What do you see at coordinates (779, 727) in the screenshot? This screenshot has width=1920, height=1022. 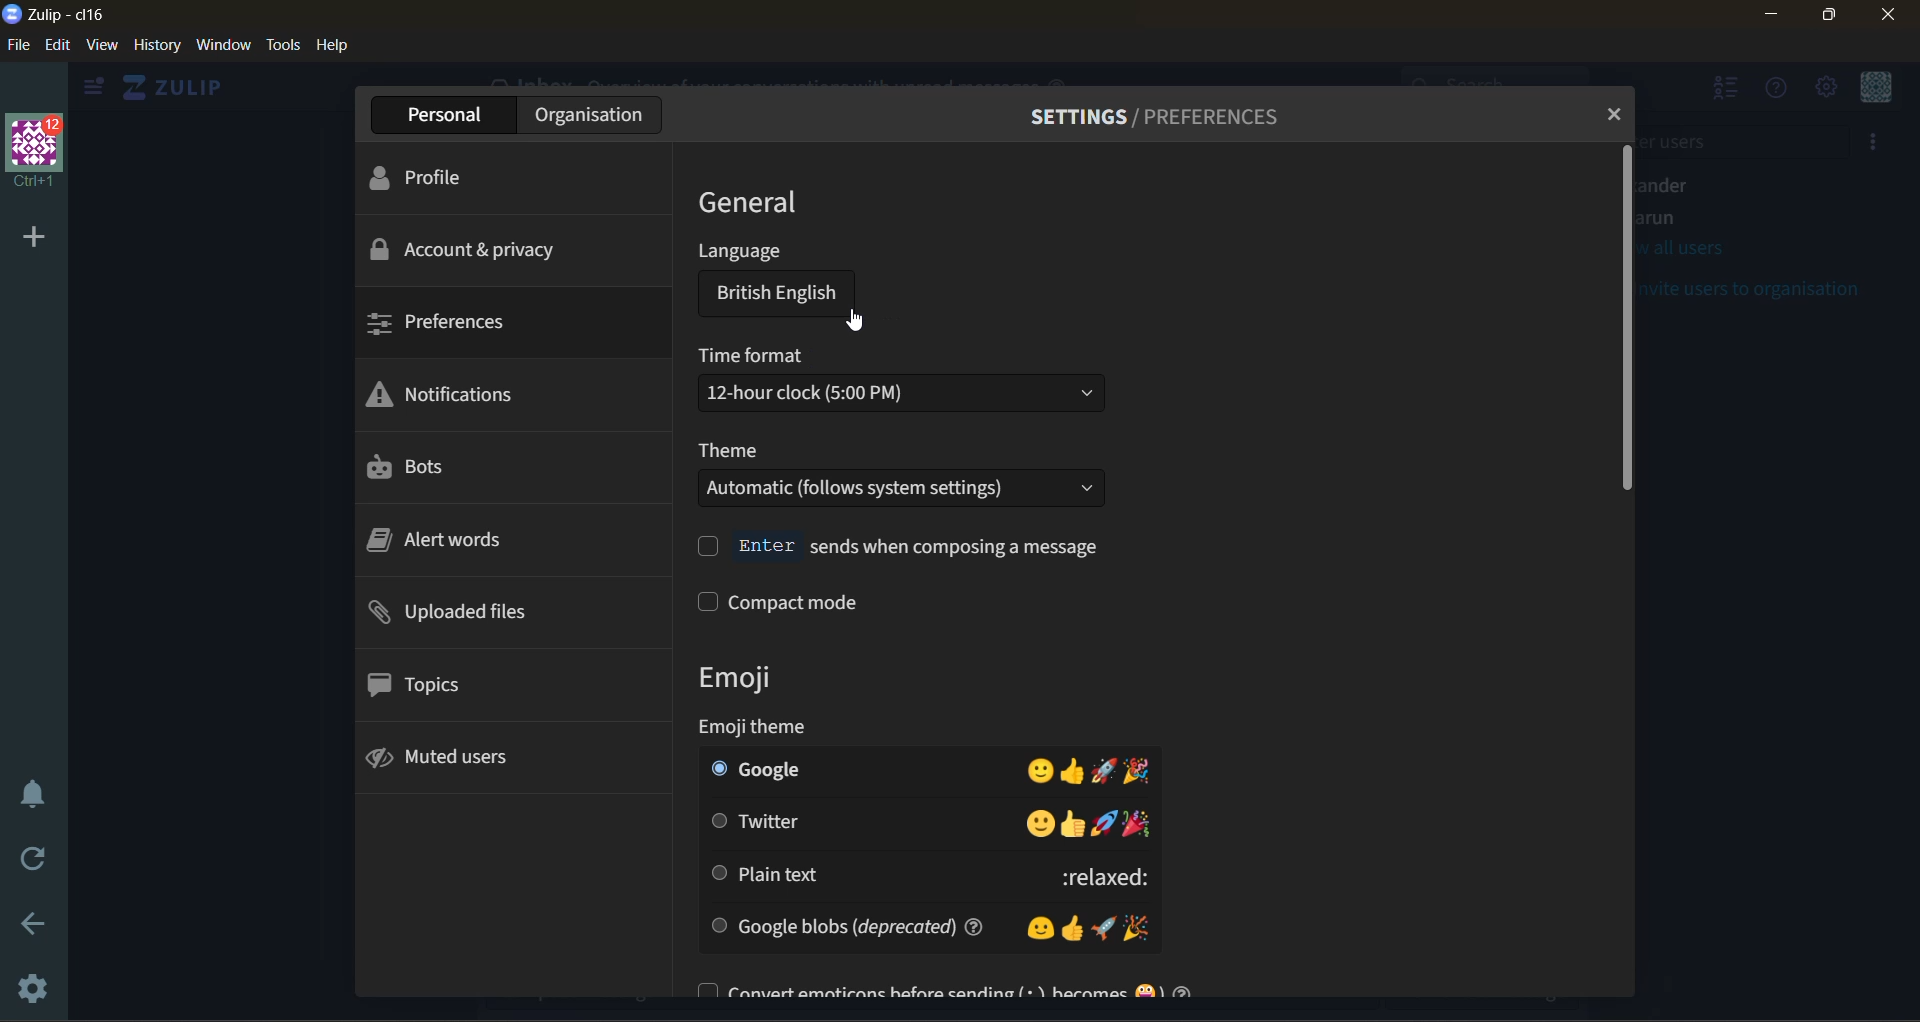 I see `emoji theme` at bounding box center [779, 727].